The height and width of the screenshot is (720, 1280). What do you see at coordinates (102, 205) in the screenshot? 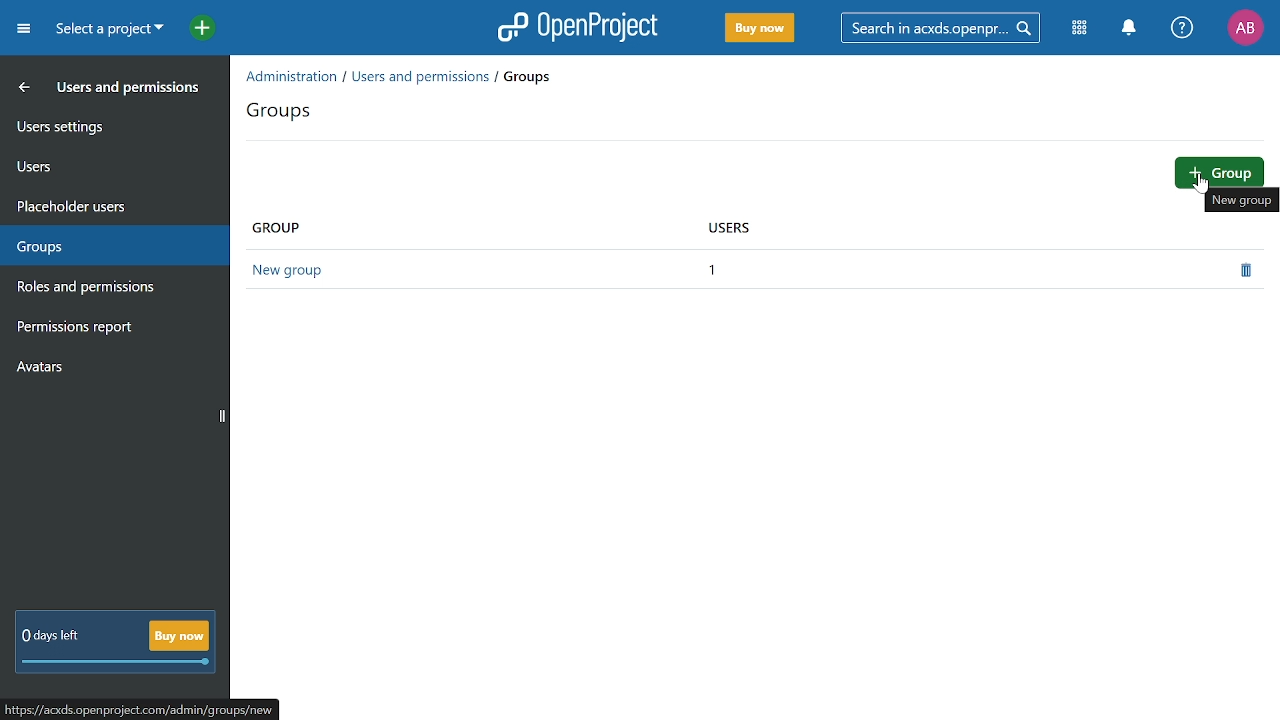
I see `placeholder users` at bounding box center [102, 205].